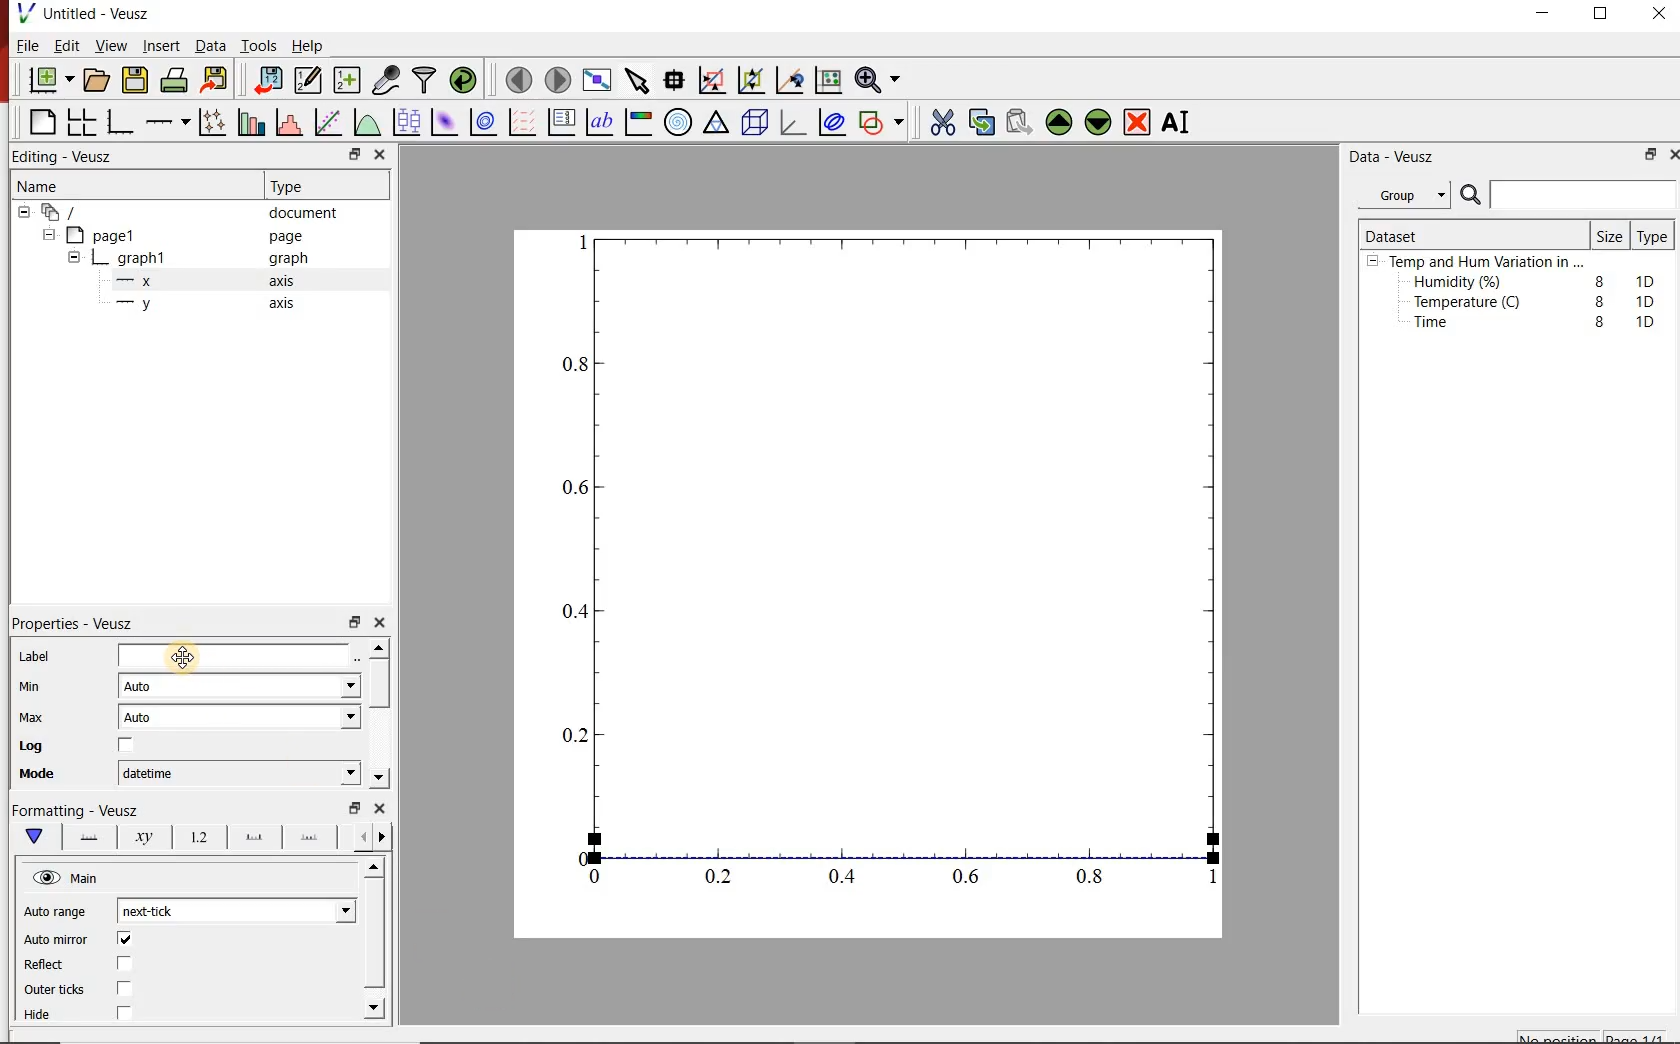  Describe the element at coordinates (596, 876) in the screenshot. I see `0` at that location.